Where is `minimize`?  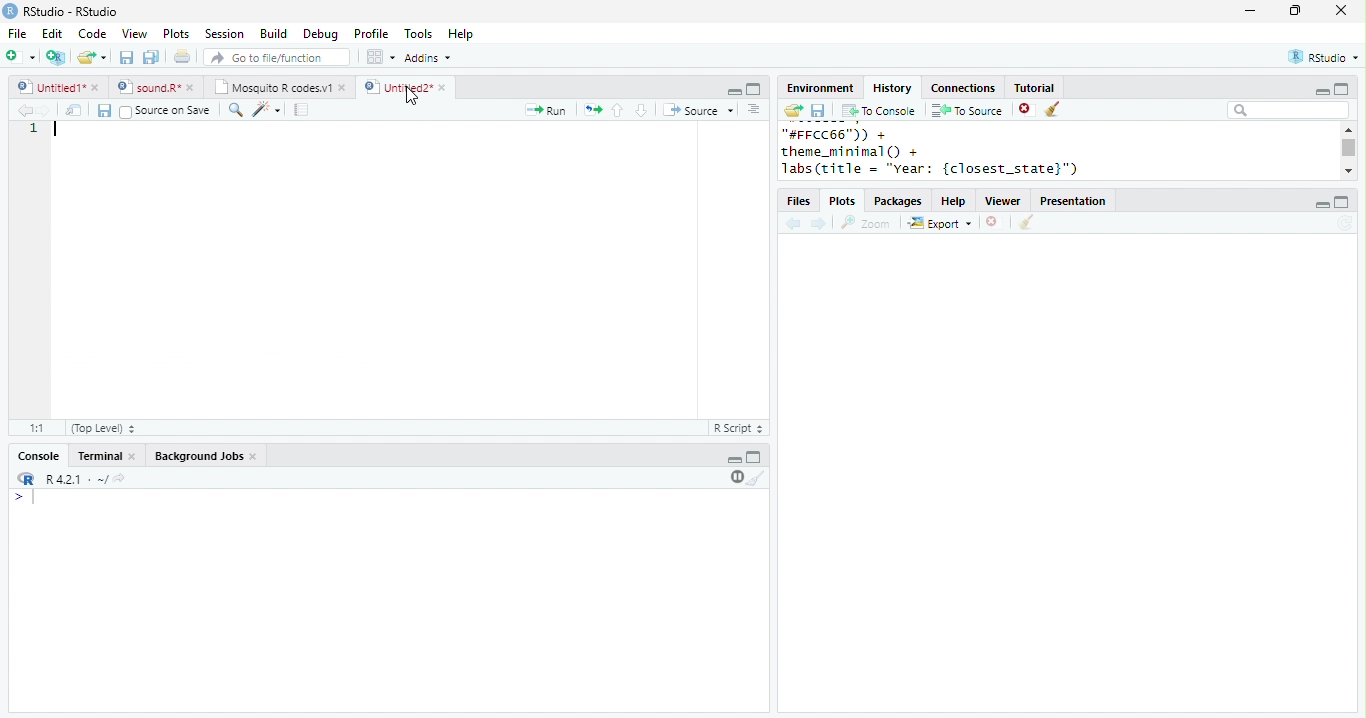
minimize is located at coordinates (1321, 92).